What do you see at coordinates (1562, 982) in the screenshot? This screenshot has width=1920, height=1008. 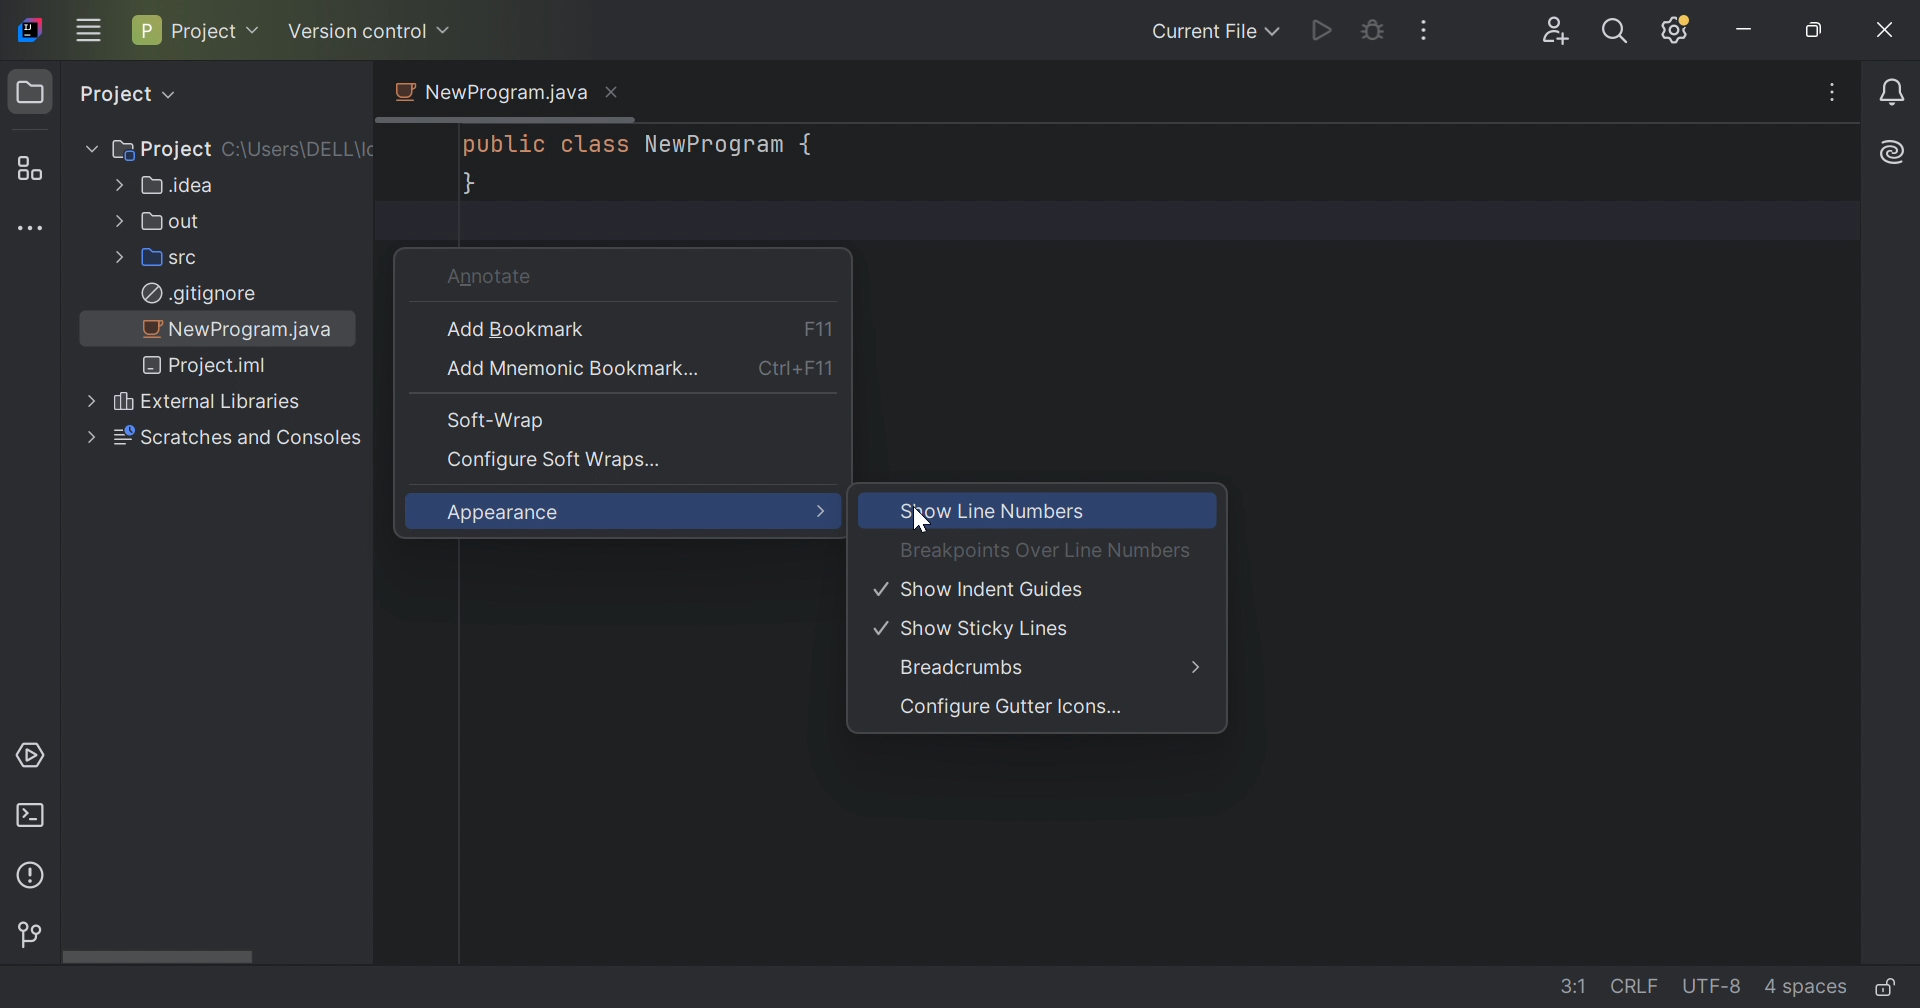 I see `3:2` at bounding box center [1562, 982].